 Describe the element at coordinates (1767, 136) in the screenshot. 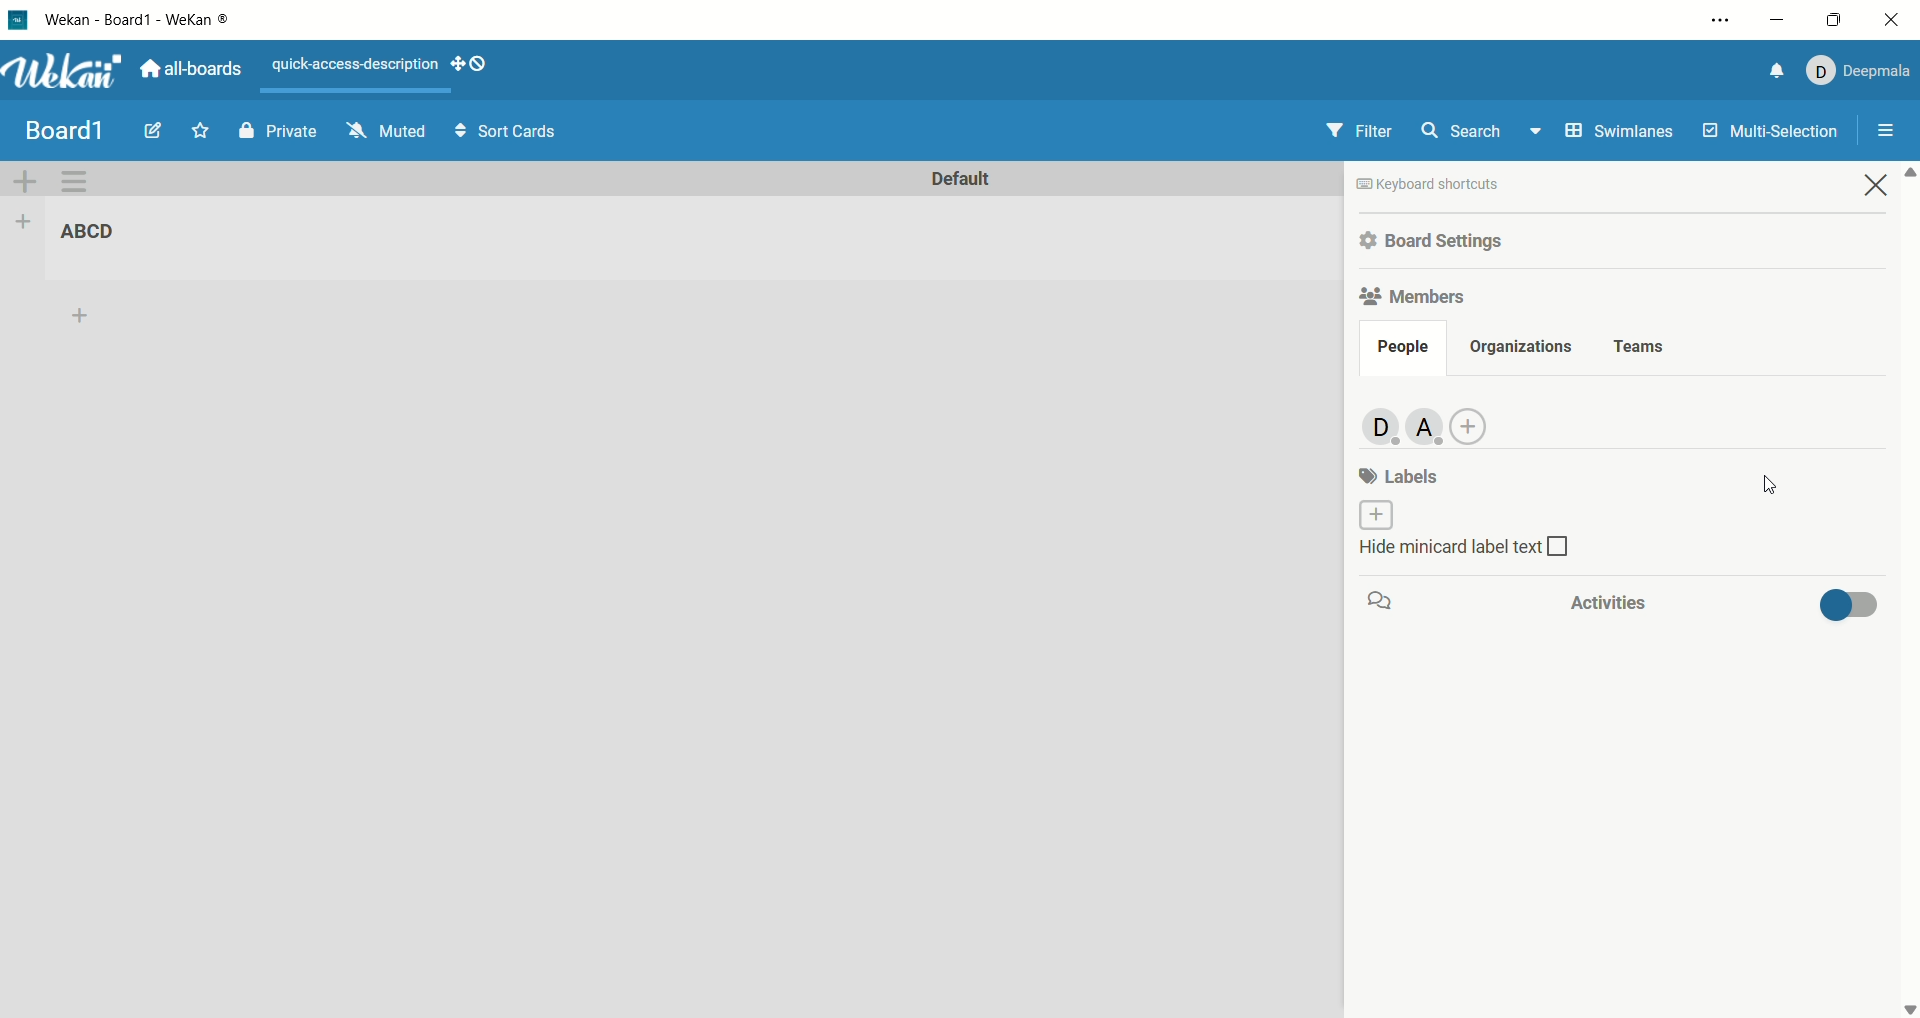

I see `multi-function` at that location.